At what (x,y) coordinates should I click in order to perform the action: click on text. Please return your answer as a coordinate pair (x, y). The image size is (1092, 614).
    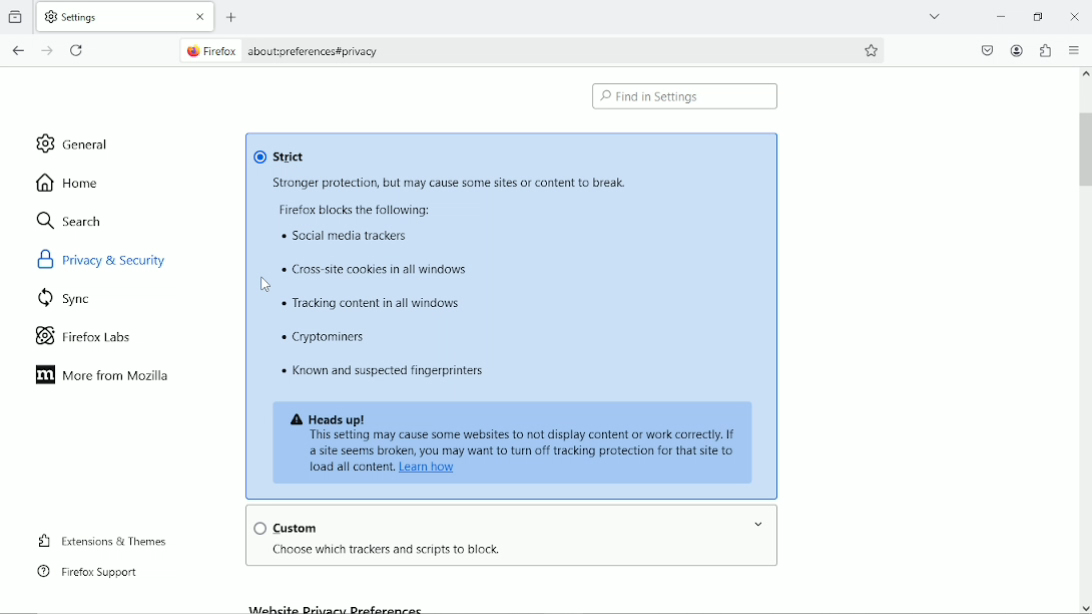
    Looking at the image, I should click on (354, 210).